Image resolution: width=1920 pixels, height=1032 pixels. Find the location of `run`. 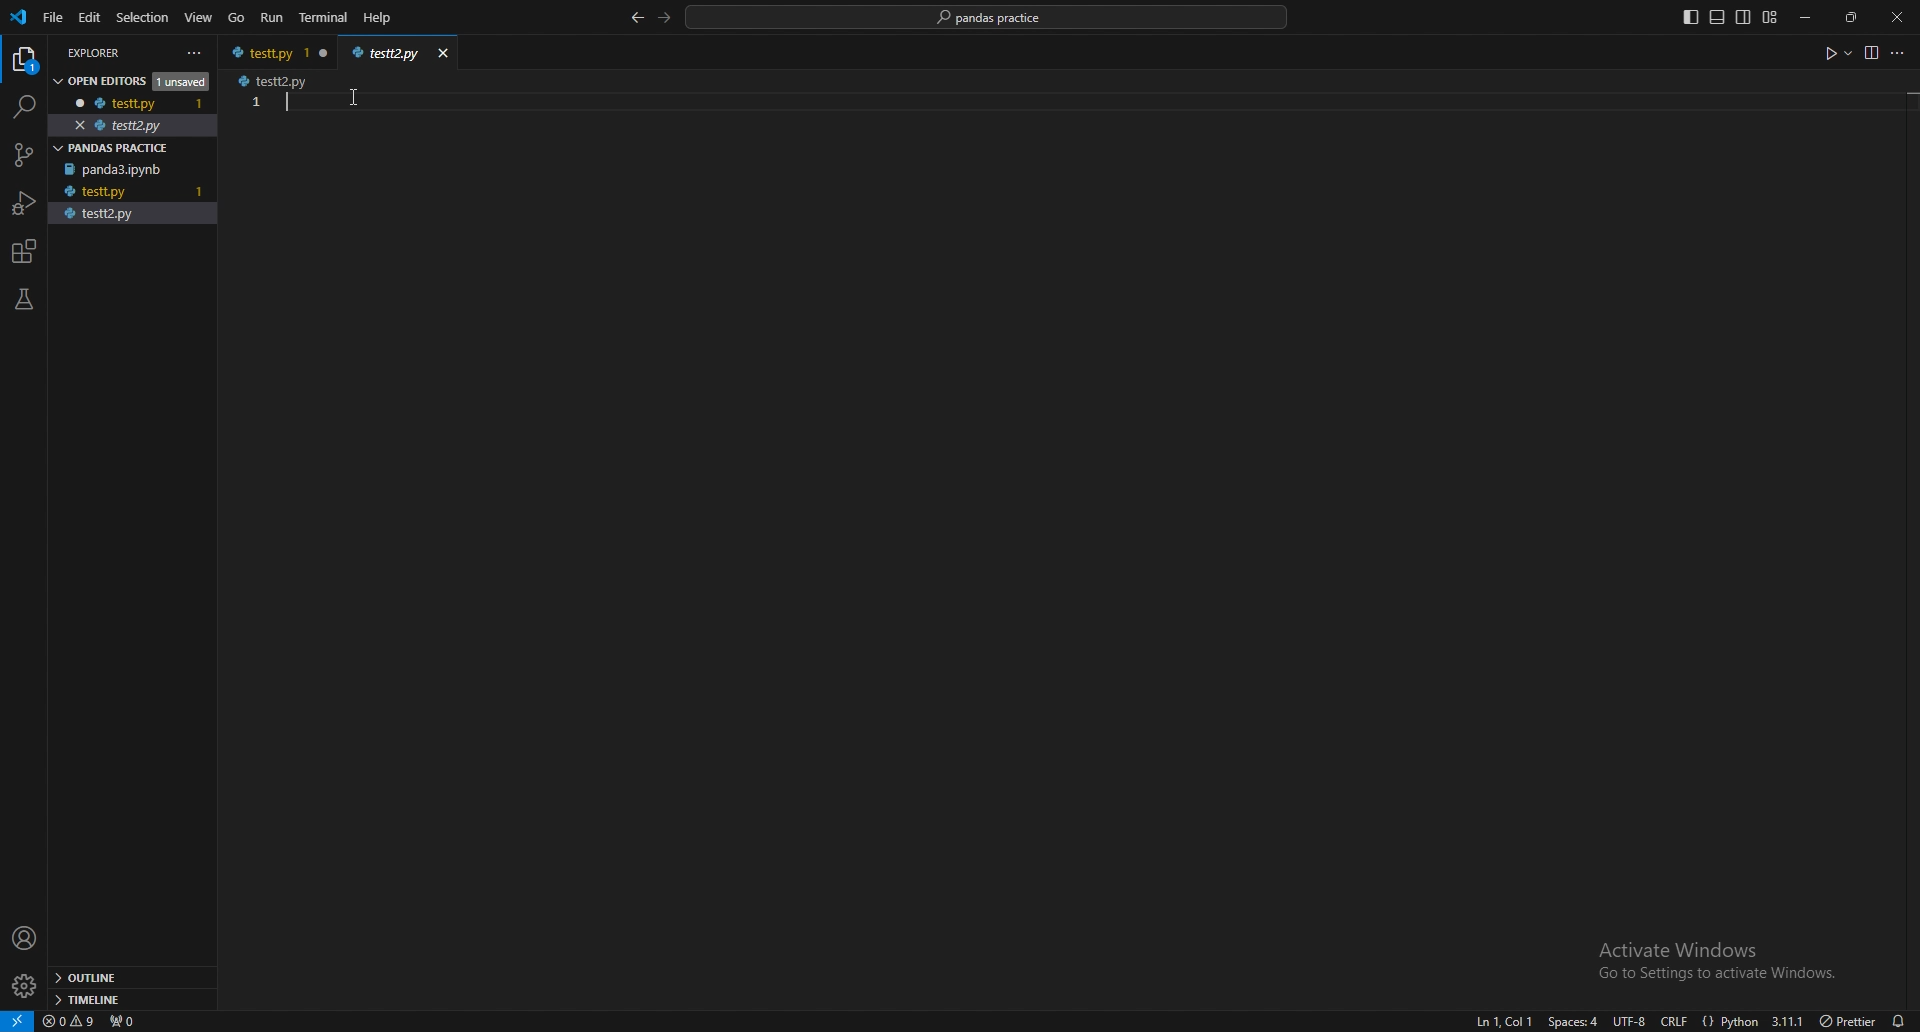

run is located at coordinates (274, 18).